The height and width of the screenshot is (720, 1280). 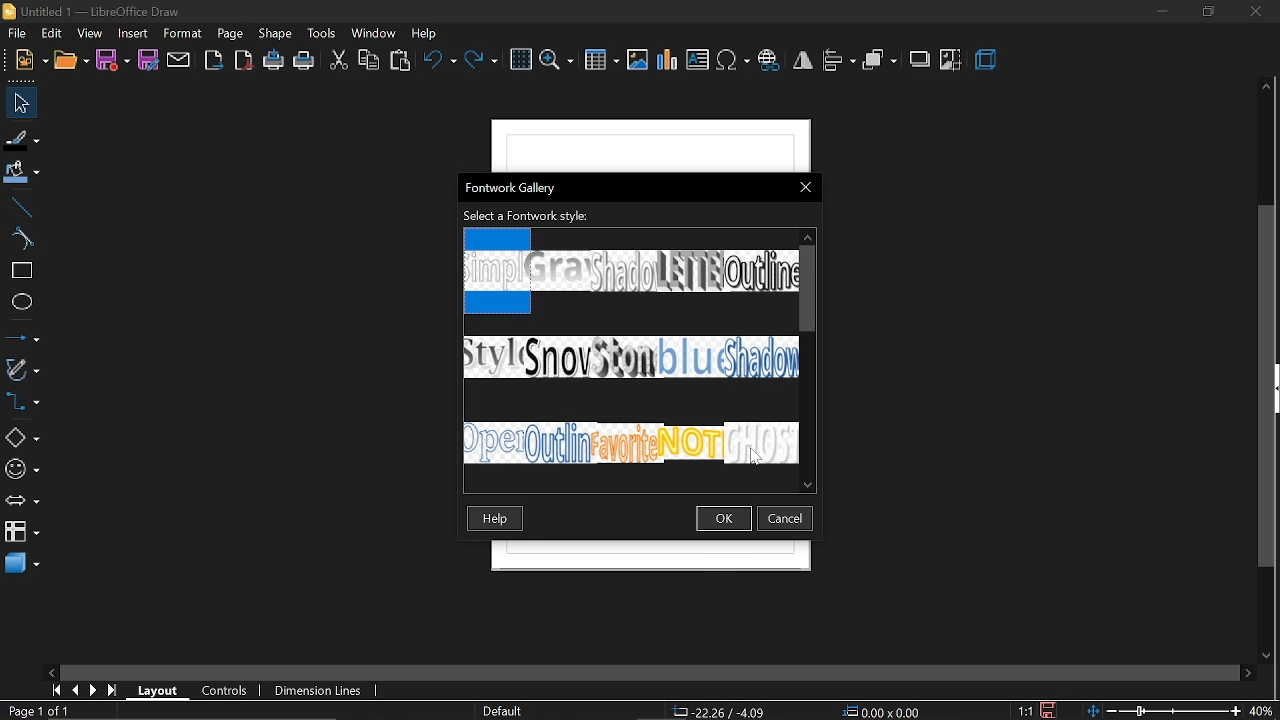 What do you see at coordinates (1248, 674) in the screenshot?
I see `move right` at bounding box center [1248, 674].